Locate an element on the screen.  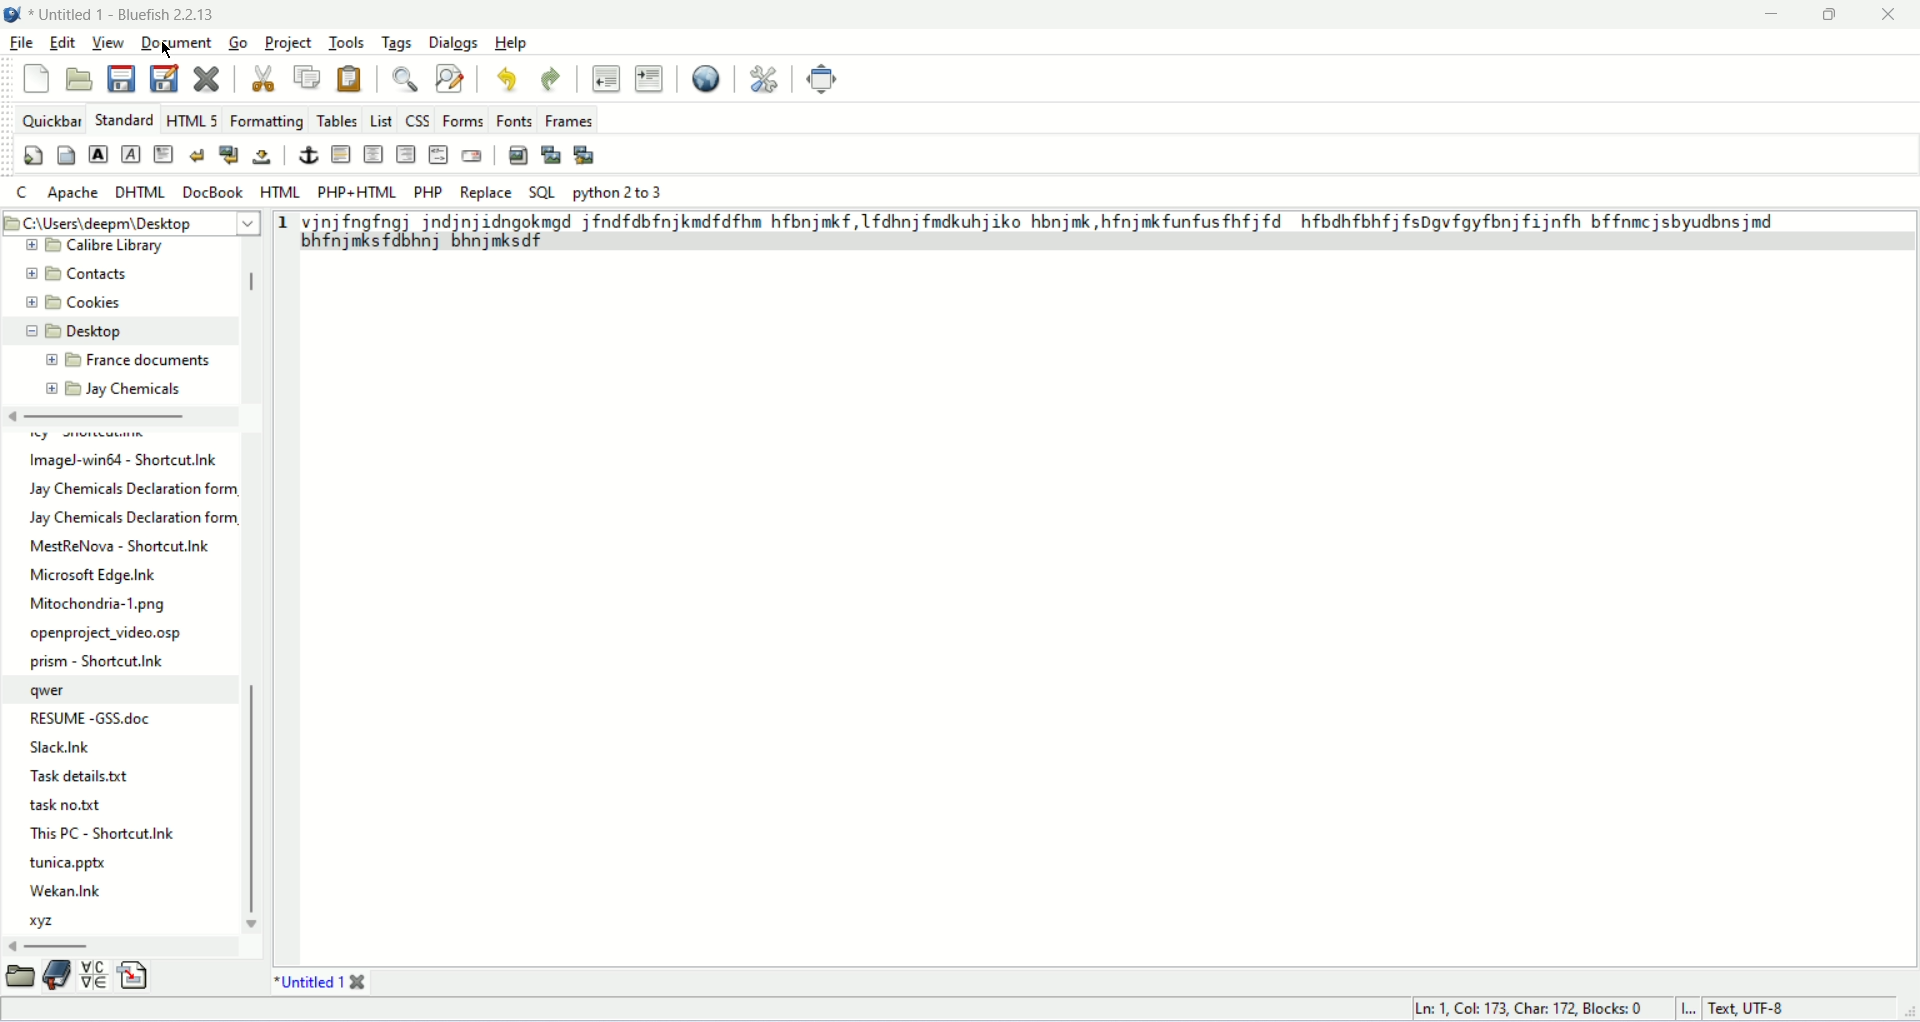
logo is located at coordinates (14, 18).